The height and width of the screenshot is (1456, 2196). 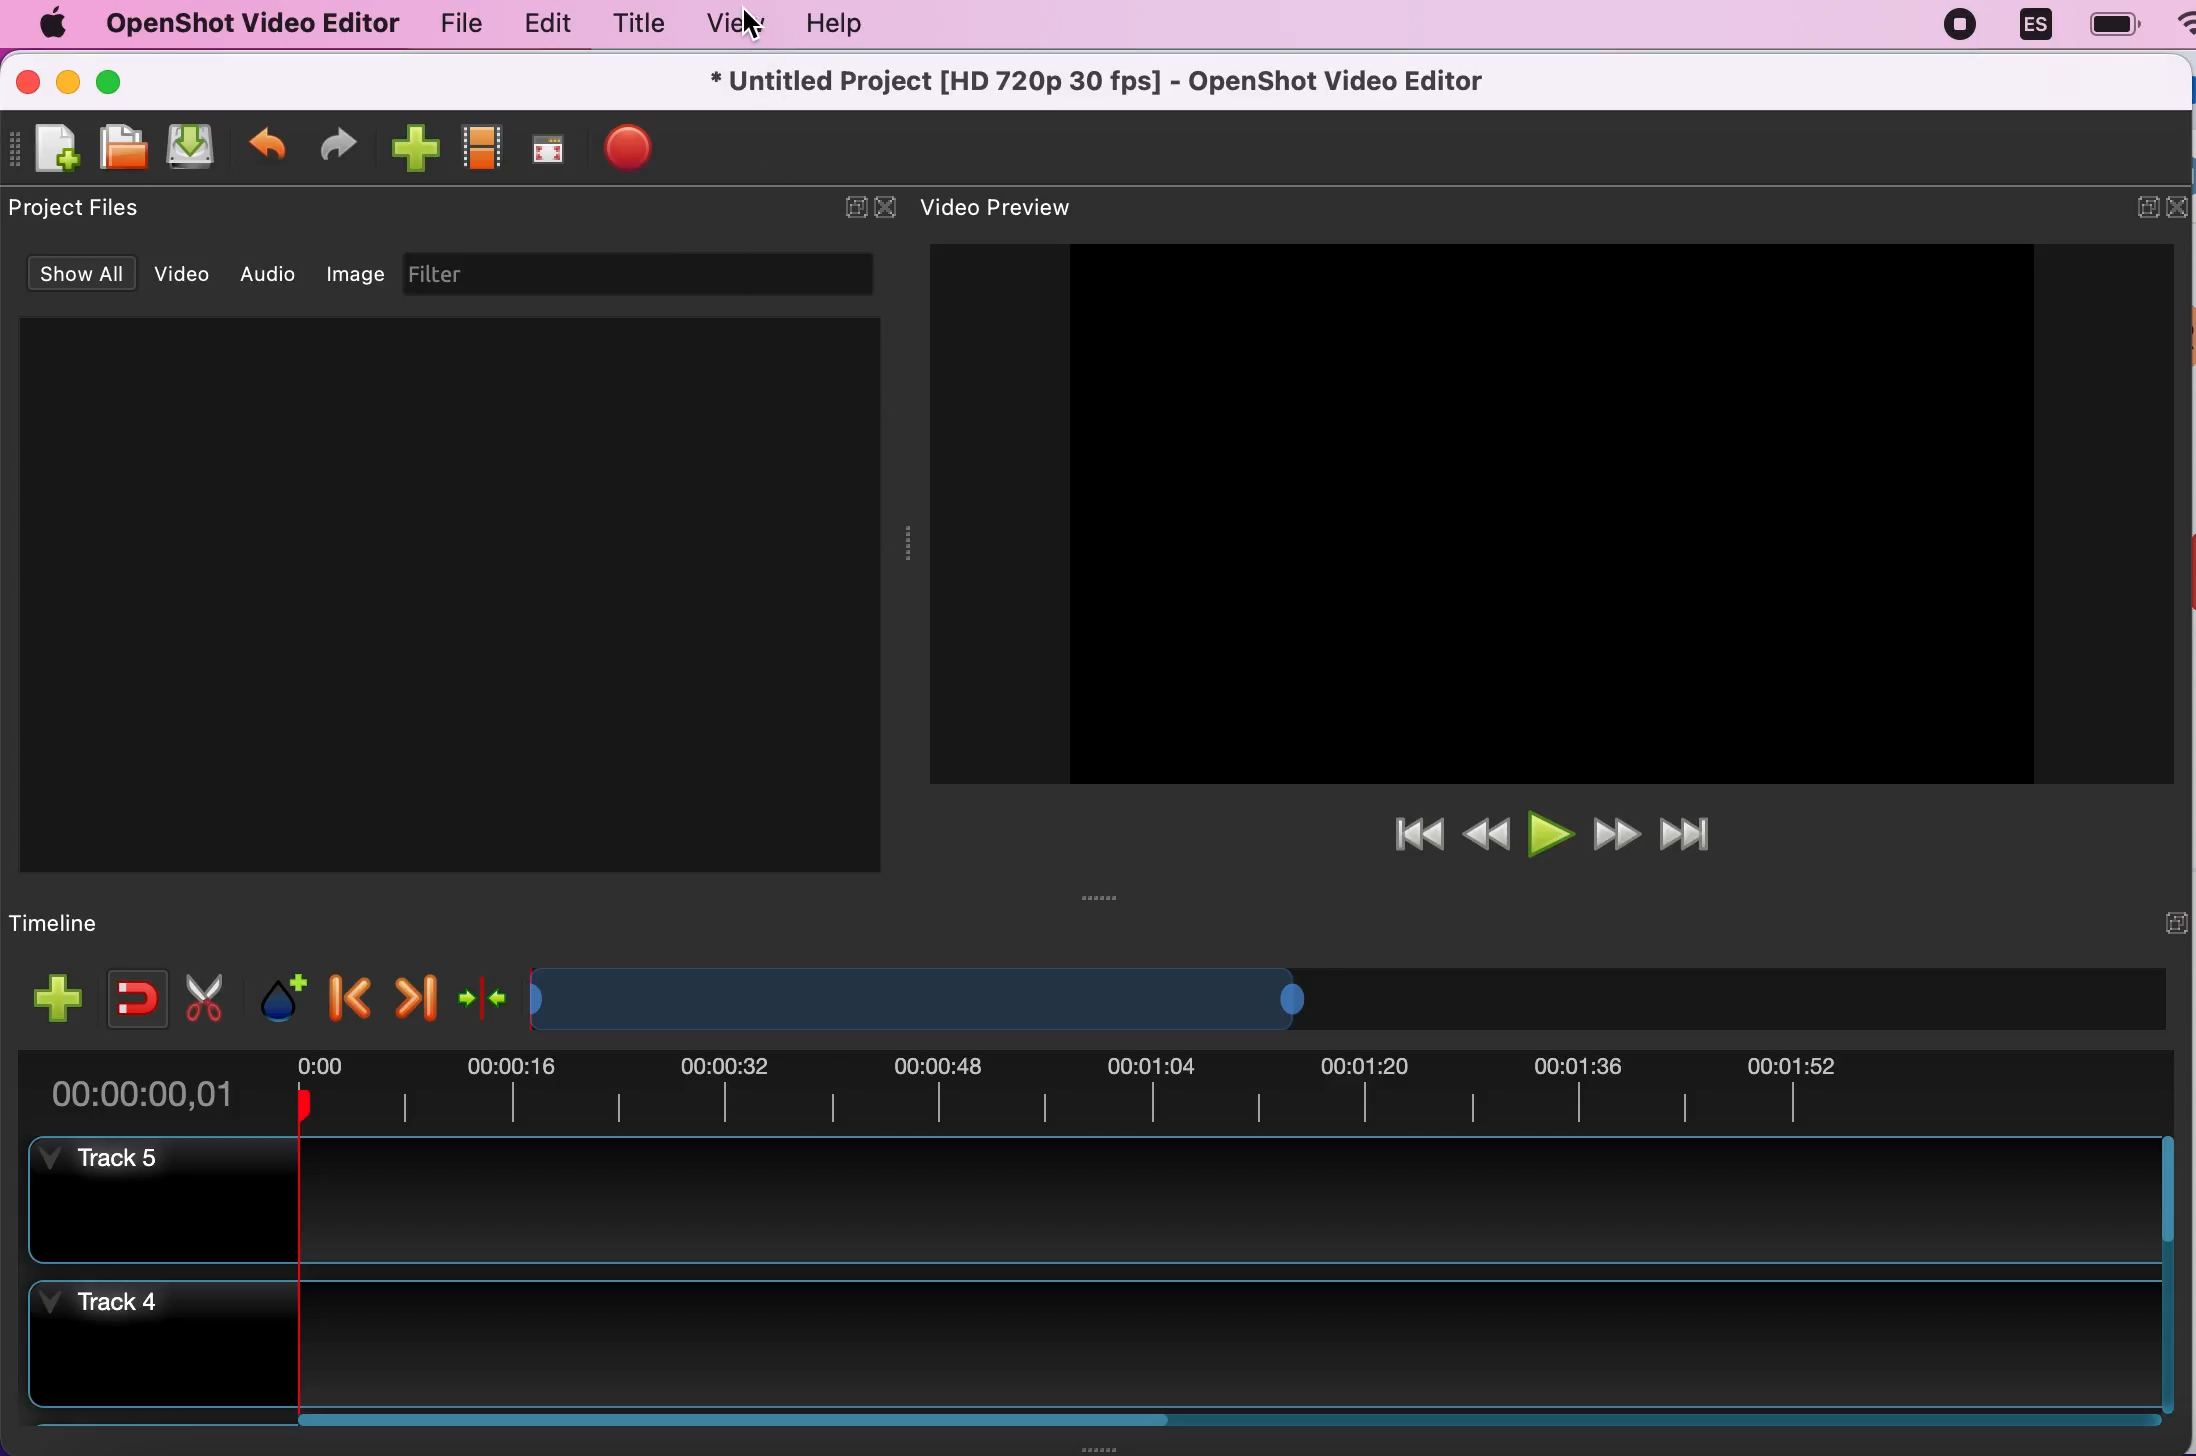 What do you see at coordinates (1105, 79) in the screenshot?
I see `* Untitled Project [HD 720p 30 fps] - OpenShot Video Editor` at bounding box center [1105, 79].